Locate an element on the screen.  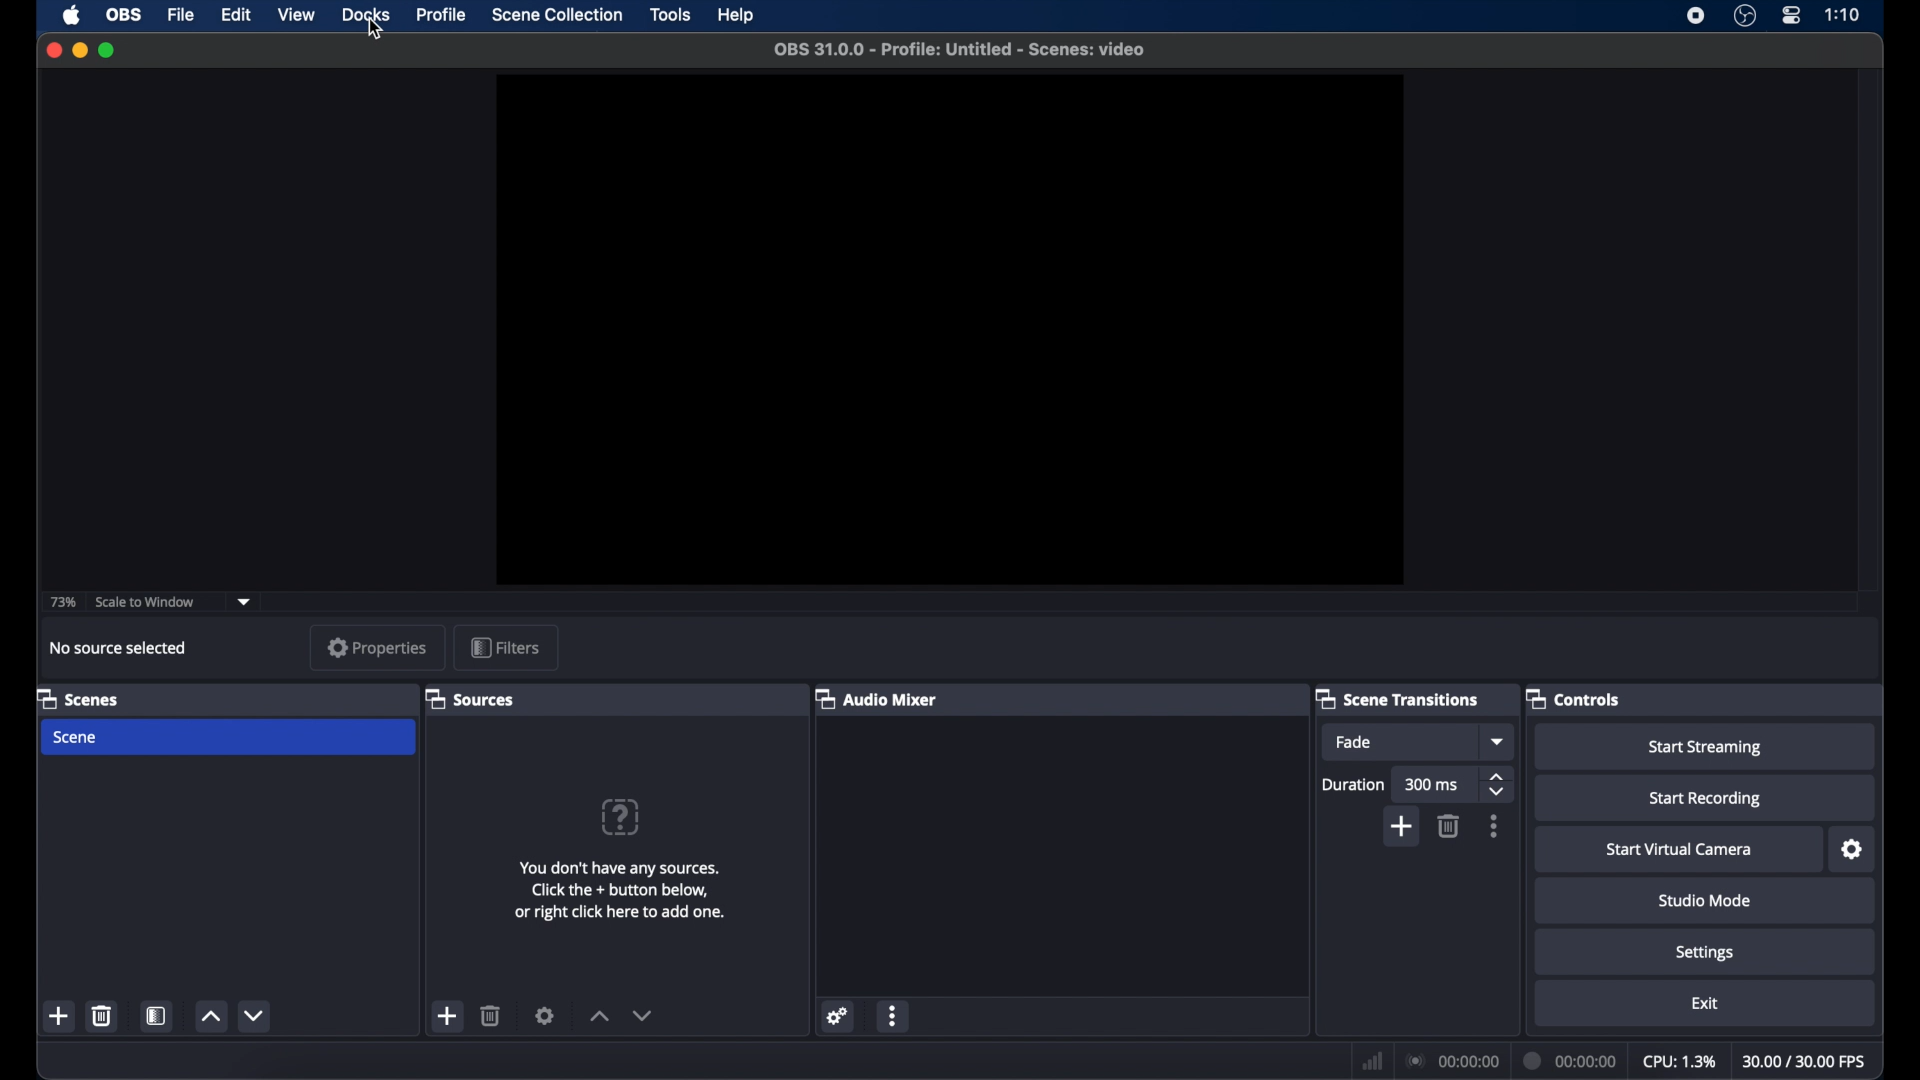
control center is located at coordinates (1790, 16).